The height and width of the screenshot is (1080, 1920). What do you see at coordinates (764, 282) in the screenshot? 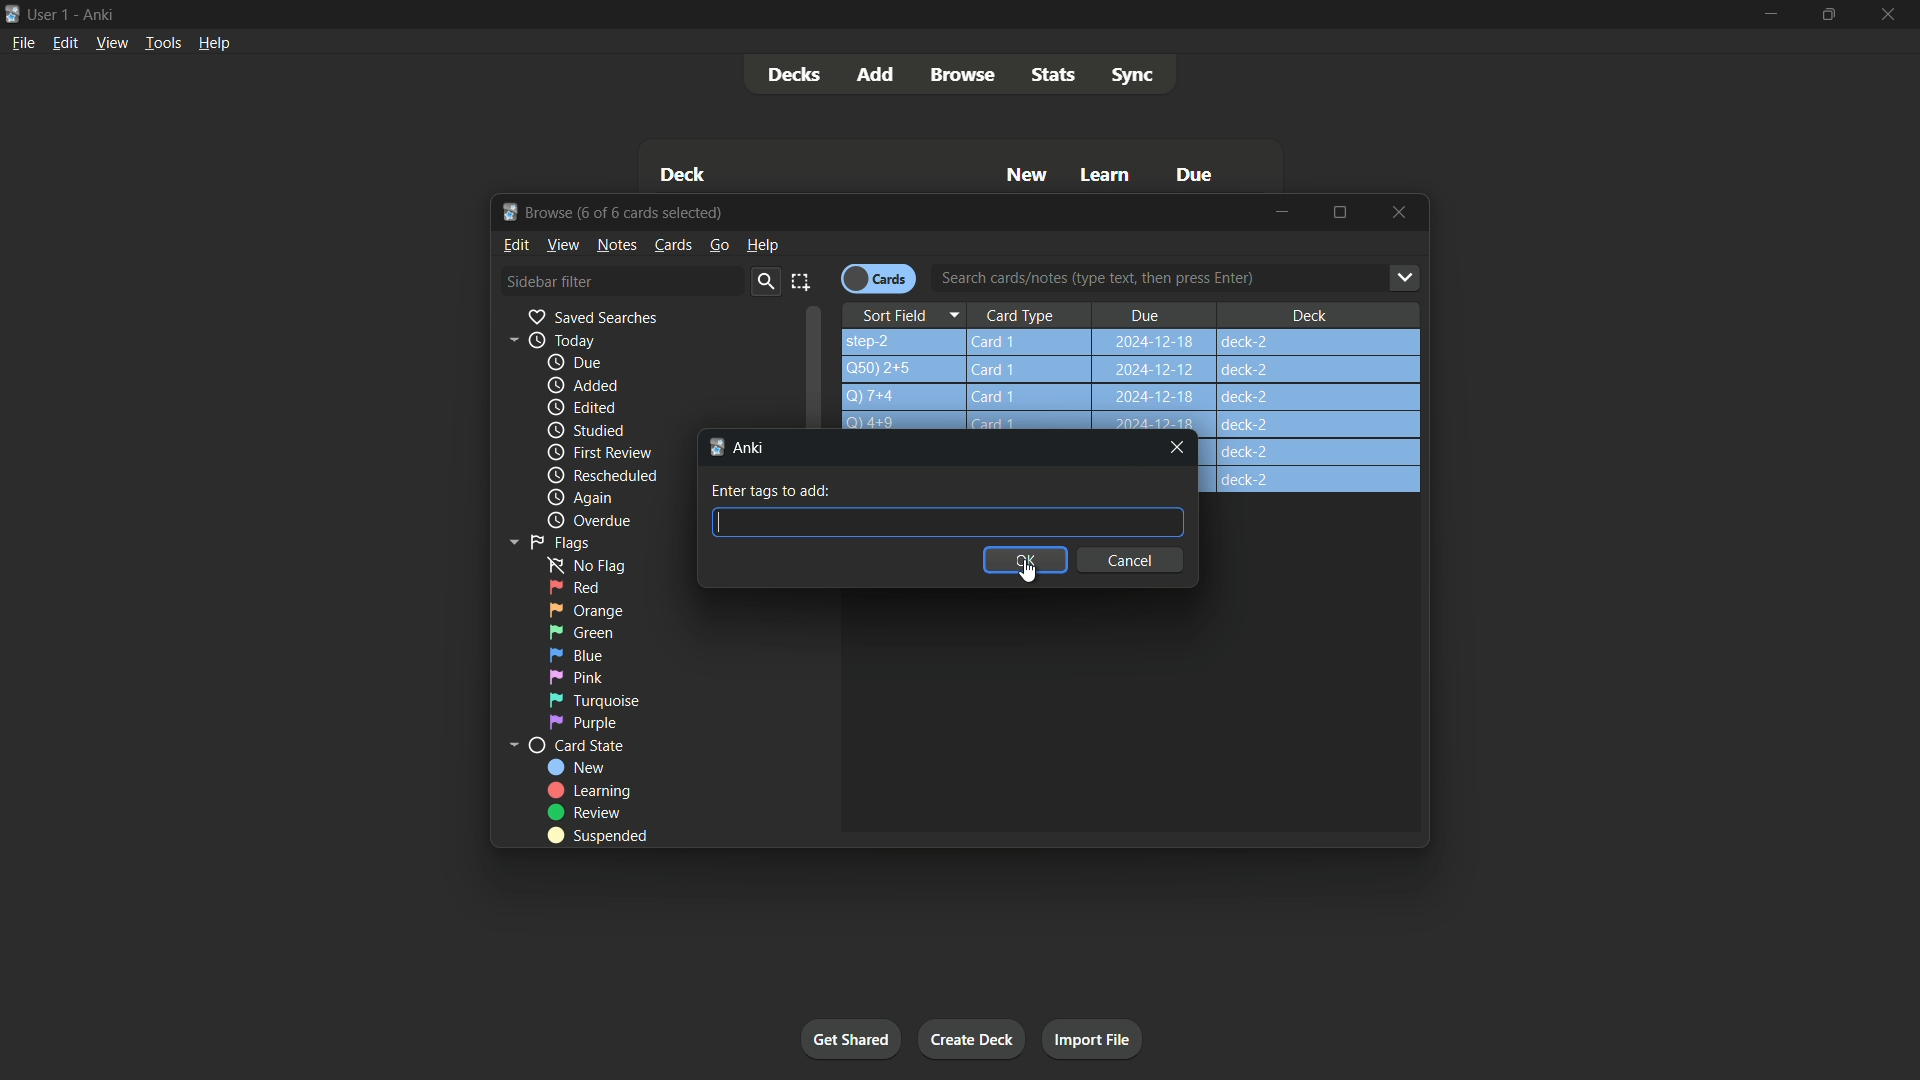
I see `Search` at bounding box center [764, 282].